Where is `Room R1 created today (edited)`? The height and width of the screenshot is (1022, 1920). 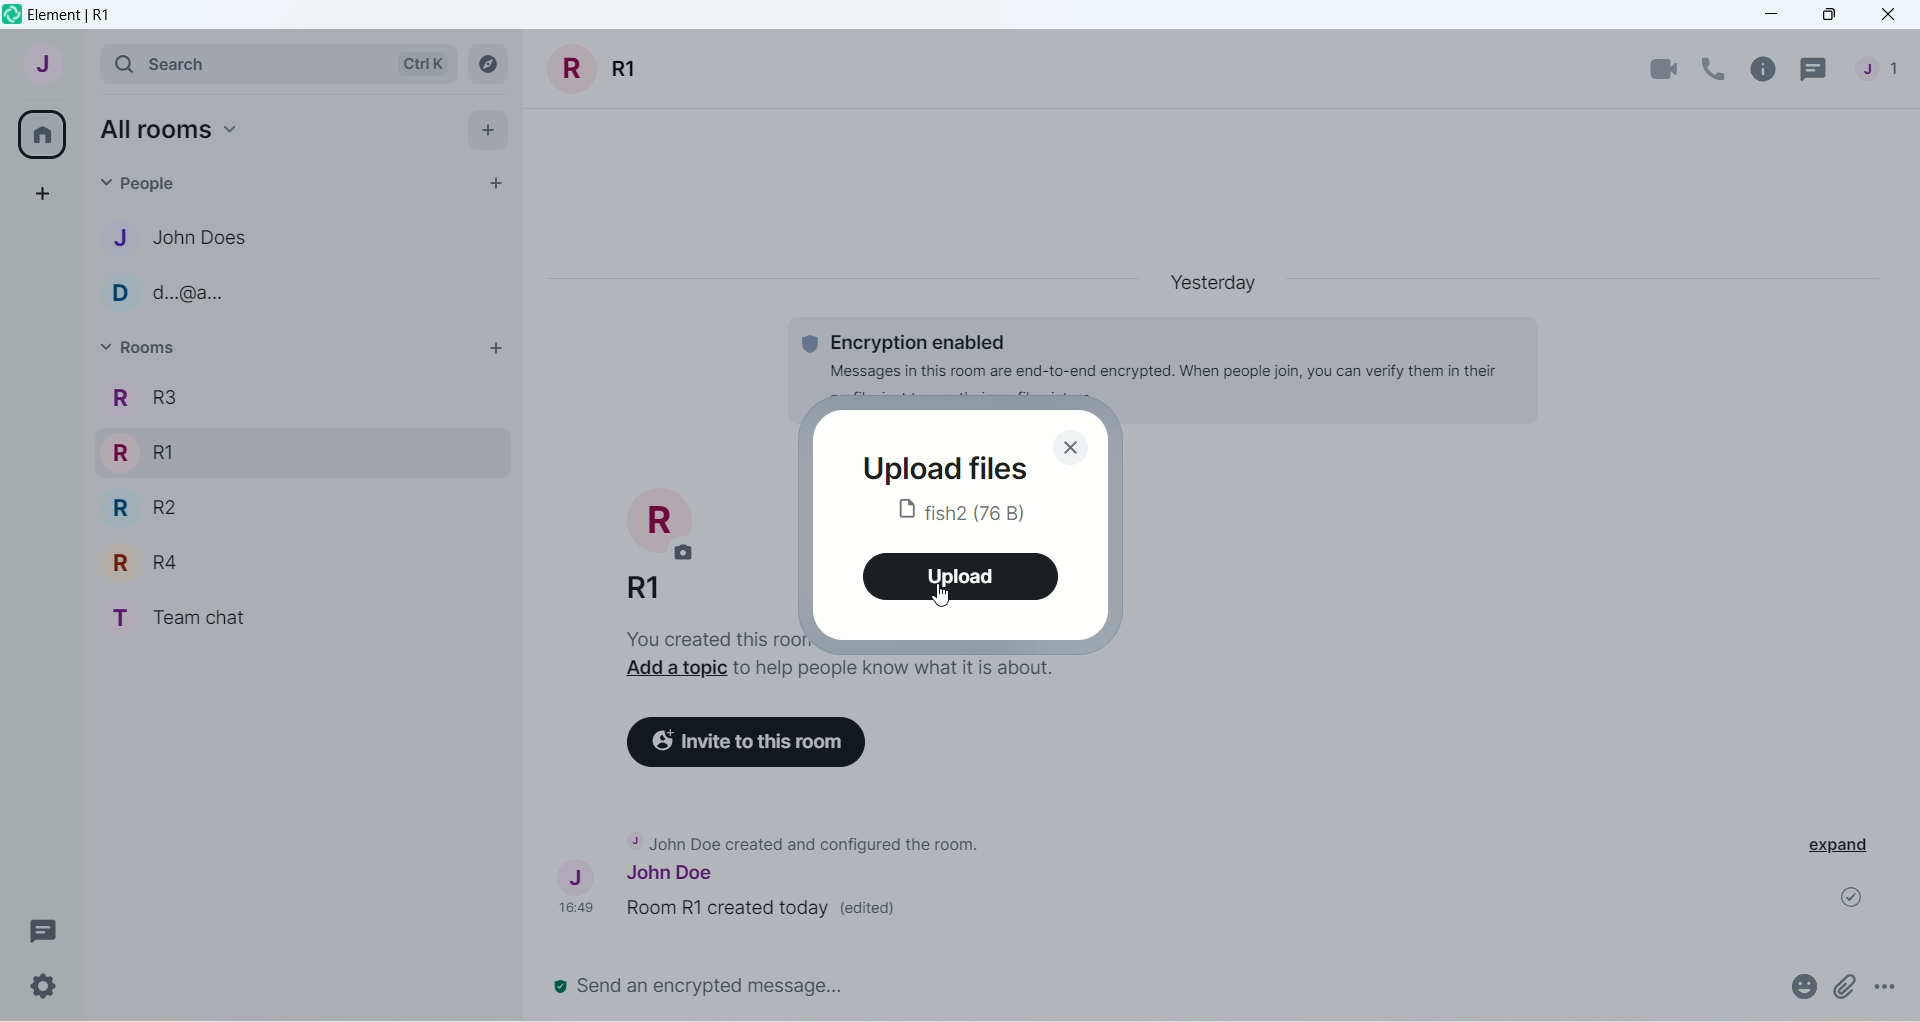 Room R1 created today (edited) is located at coordinates (770, 910).